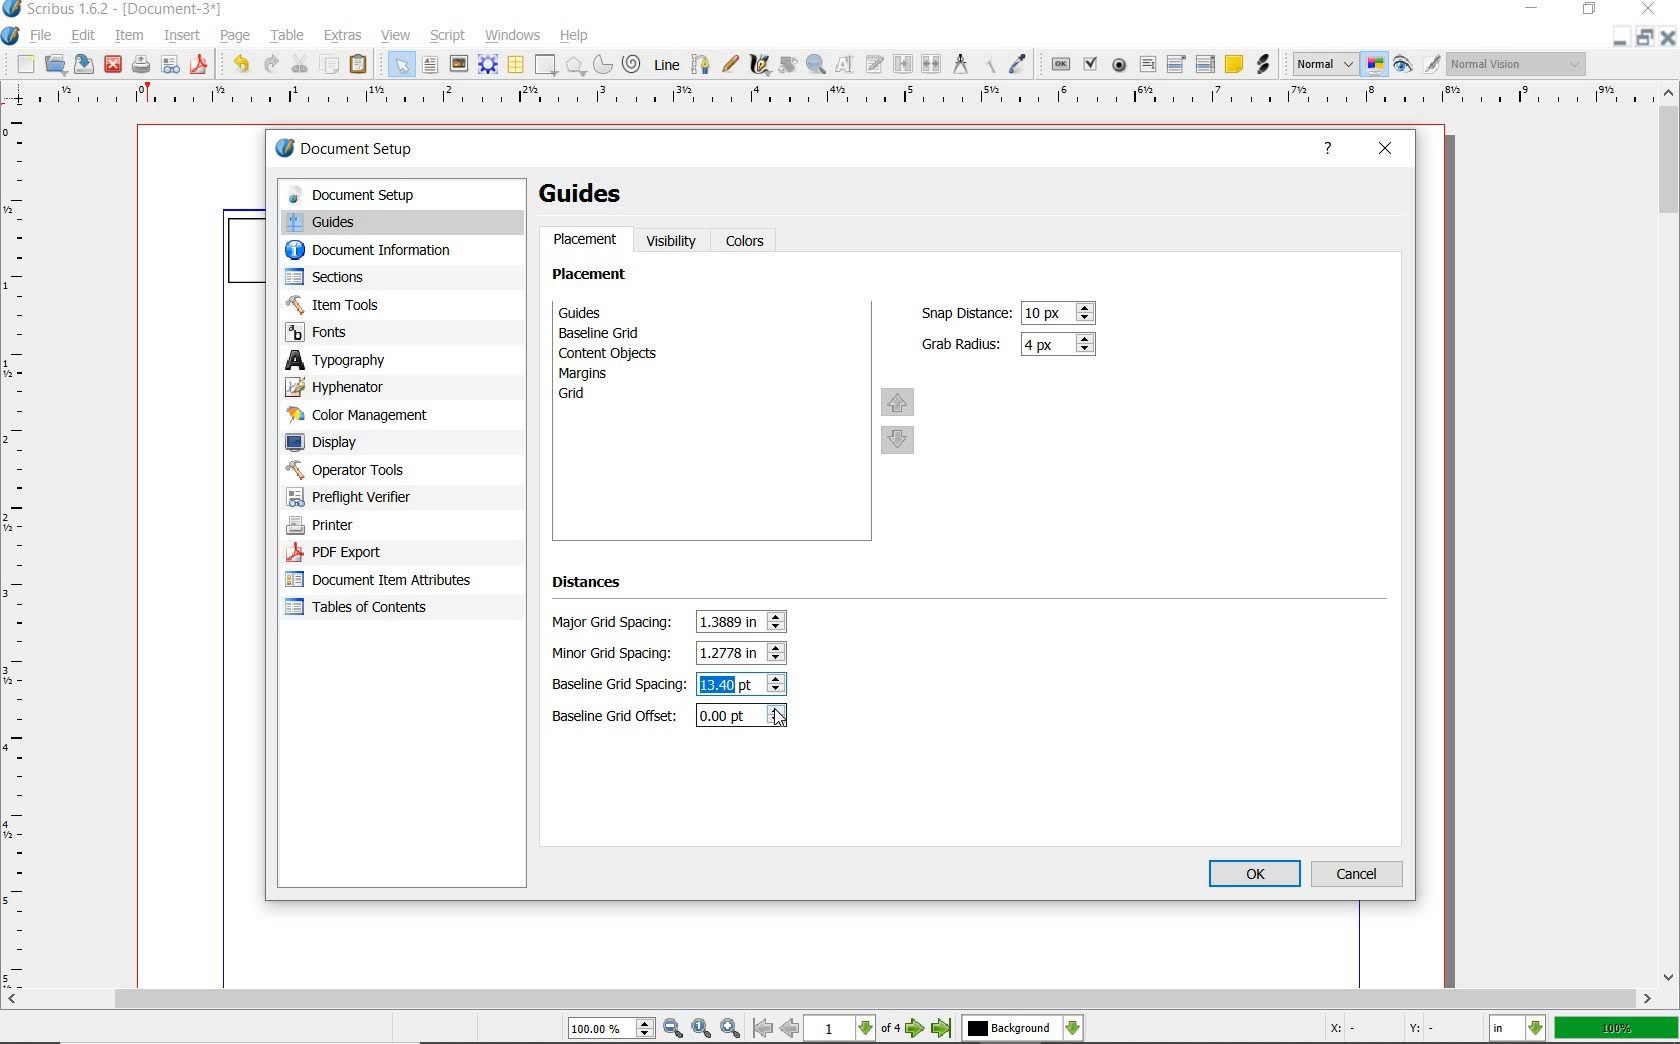 Image resolution: width=1680 pixels, height=1044 pixels. I want to click on edit, so click(82, 36).